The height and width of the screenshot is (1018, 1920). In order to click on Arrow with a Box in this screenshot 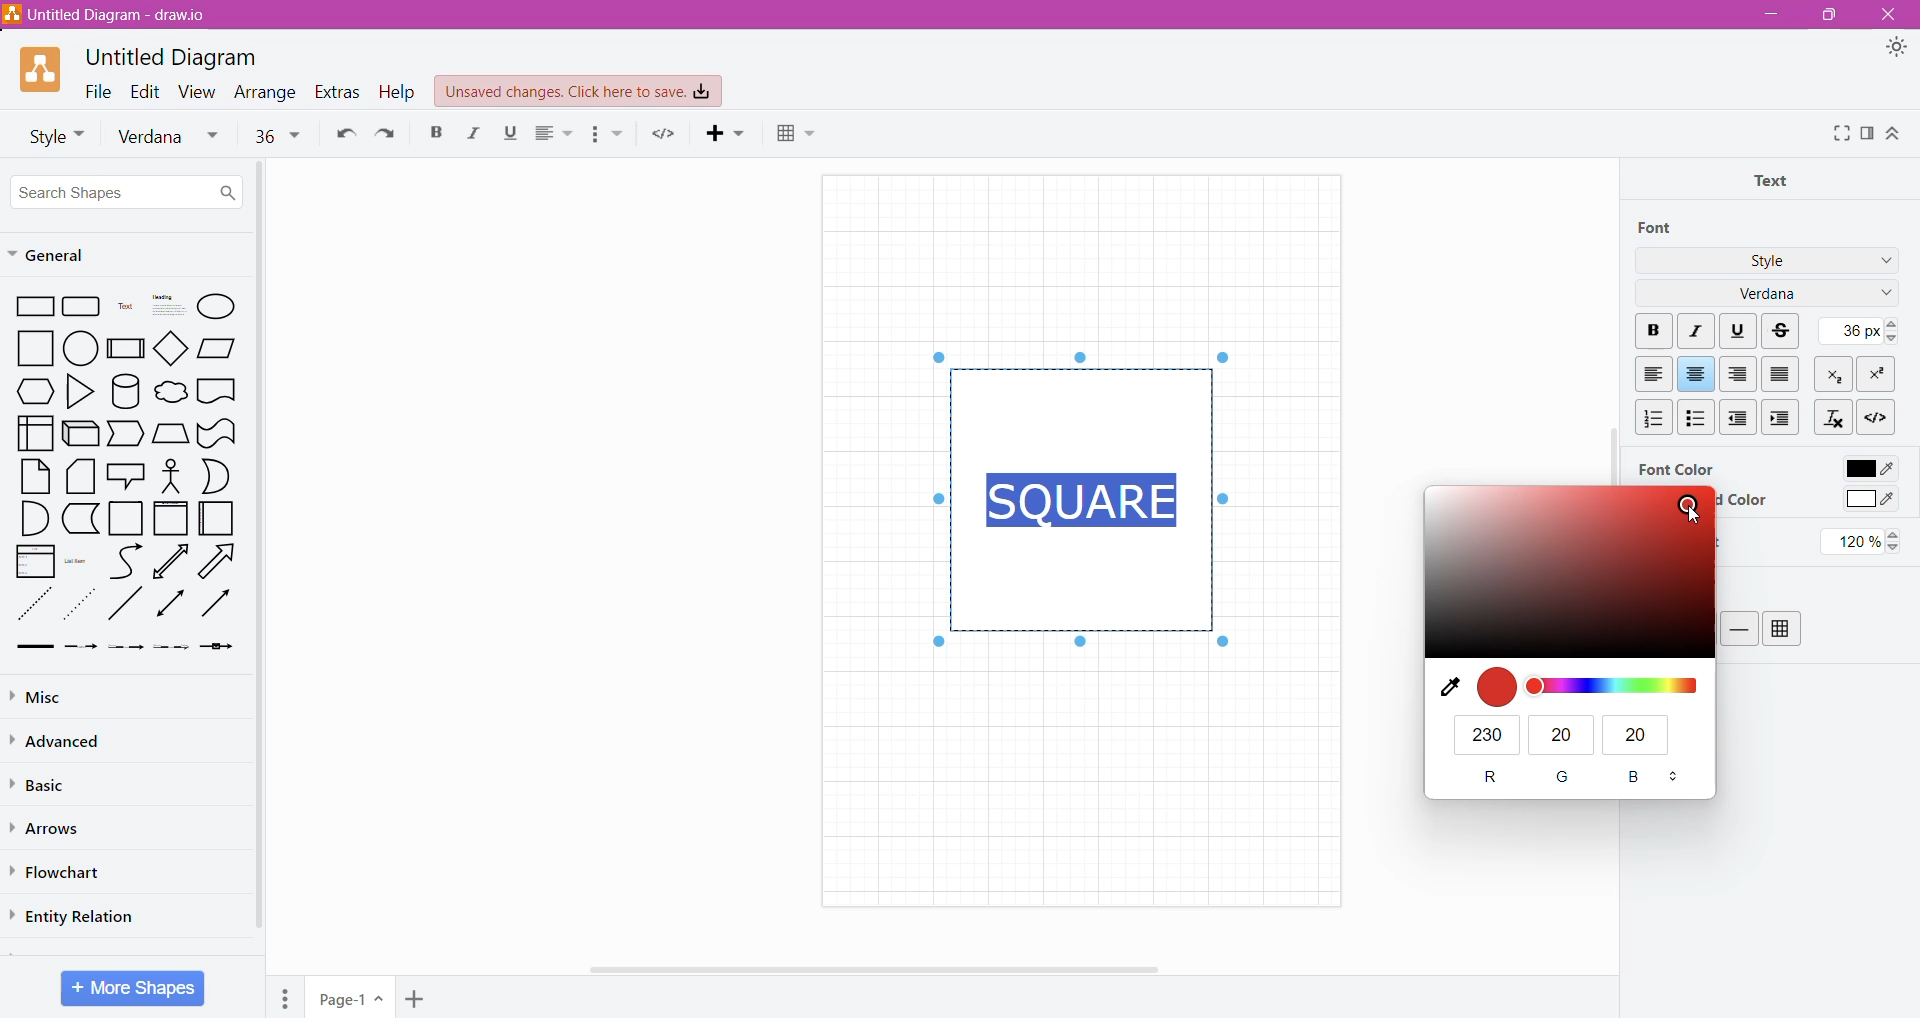, I will do `click(216, 646)`.